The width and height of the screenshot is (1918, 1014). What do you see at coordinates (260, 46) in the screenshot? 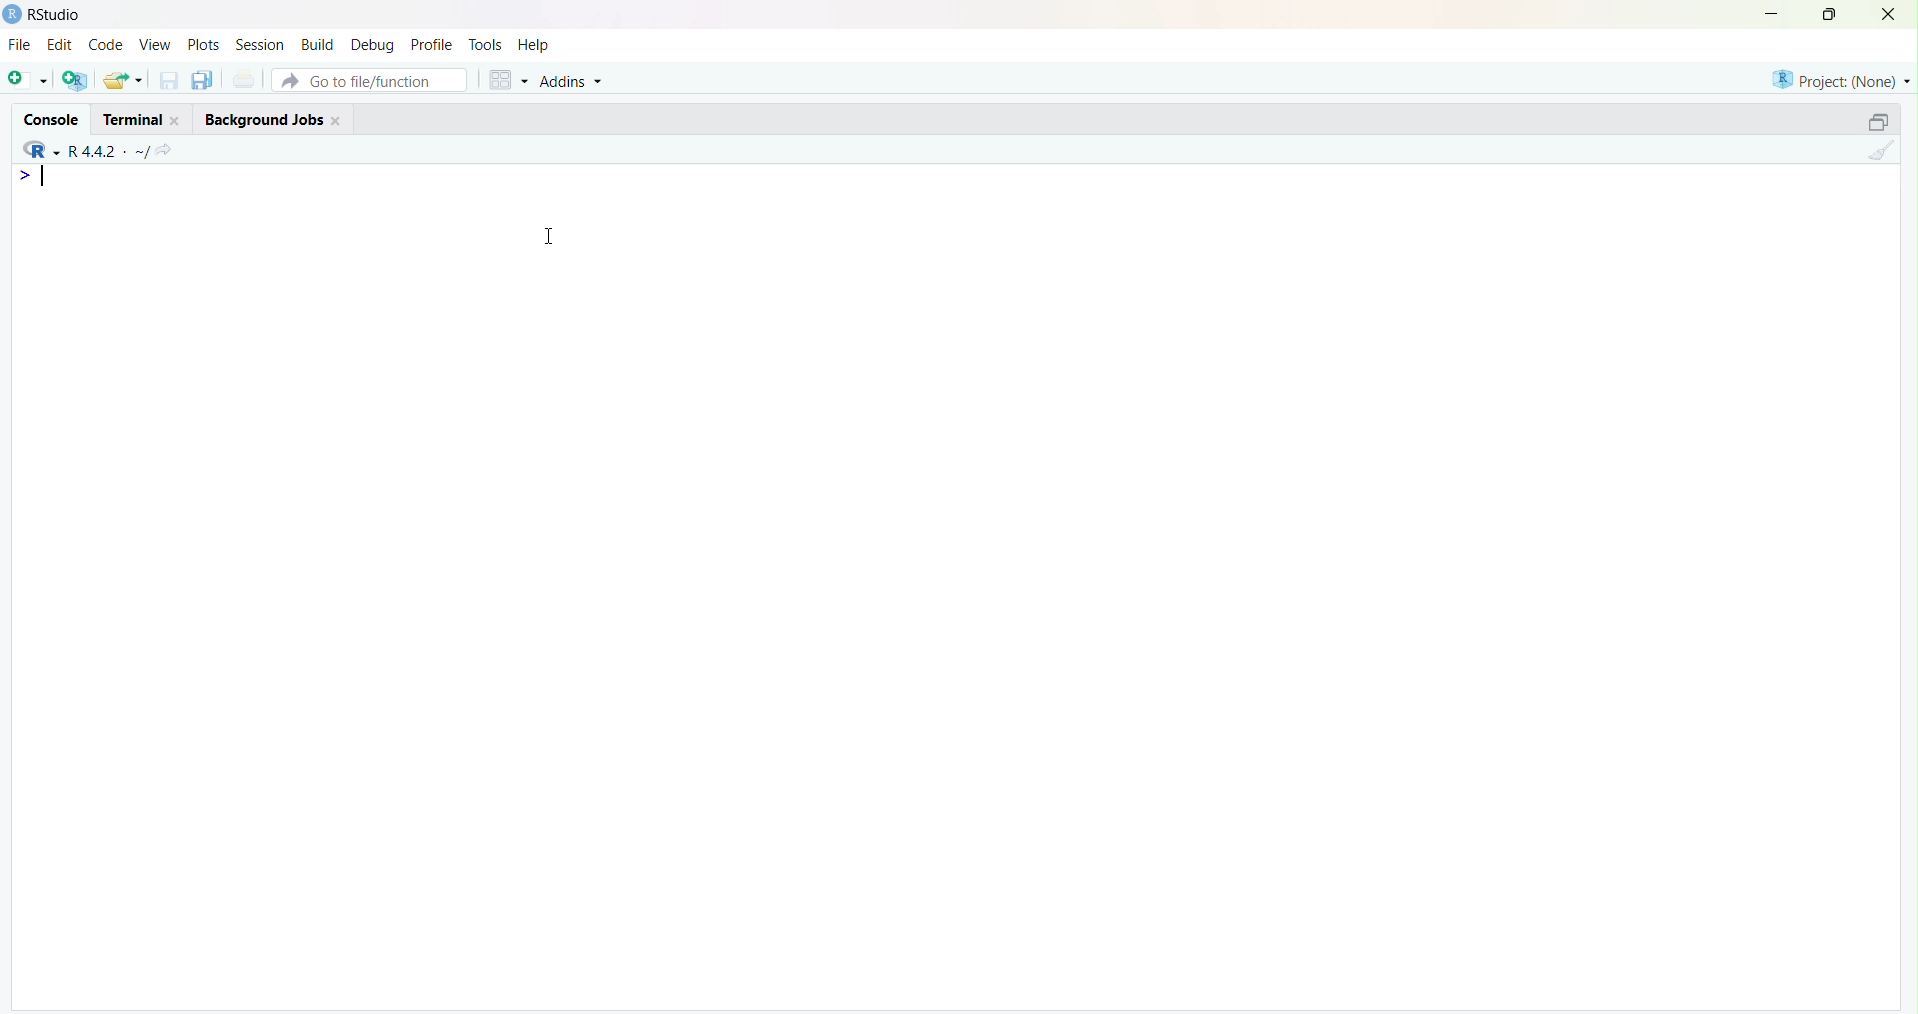
I see `Session` at bounding box center [260, 46].